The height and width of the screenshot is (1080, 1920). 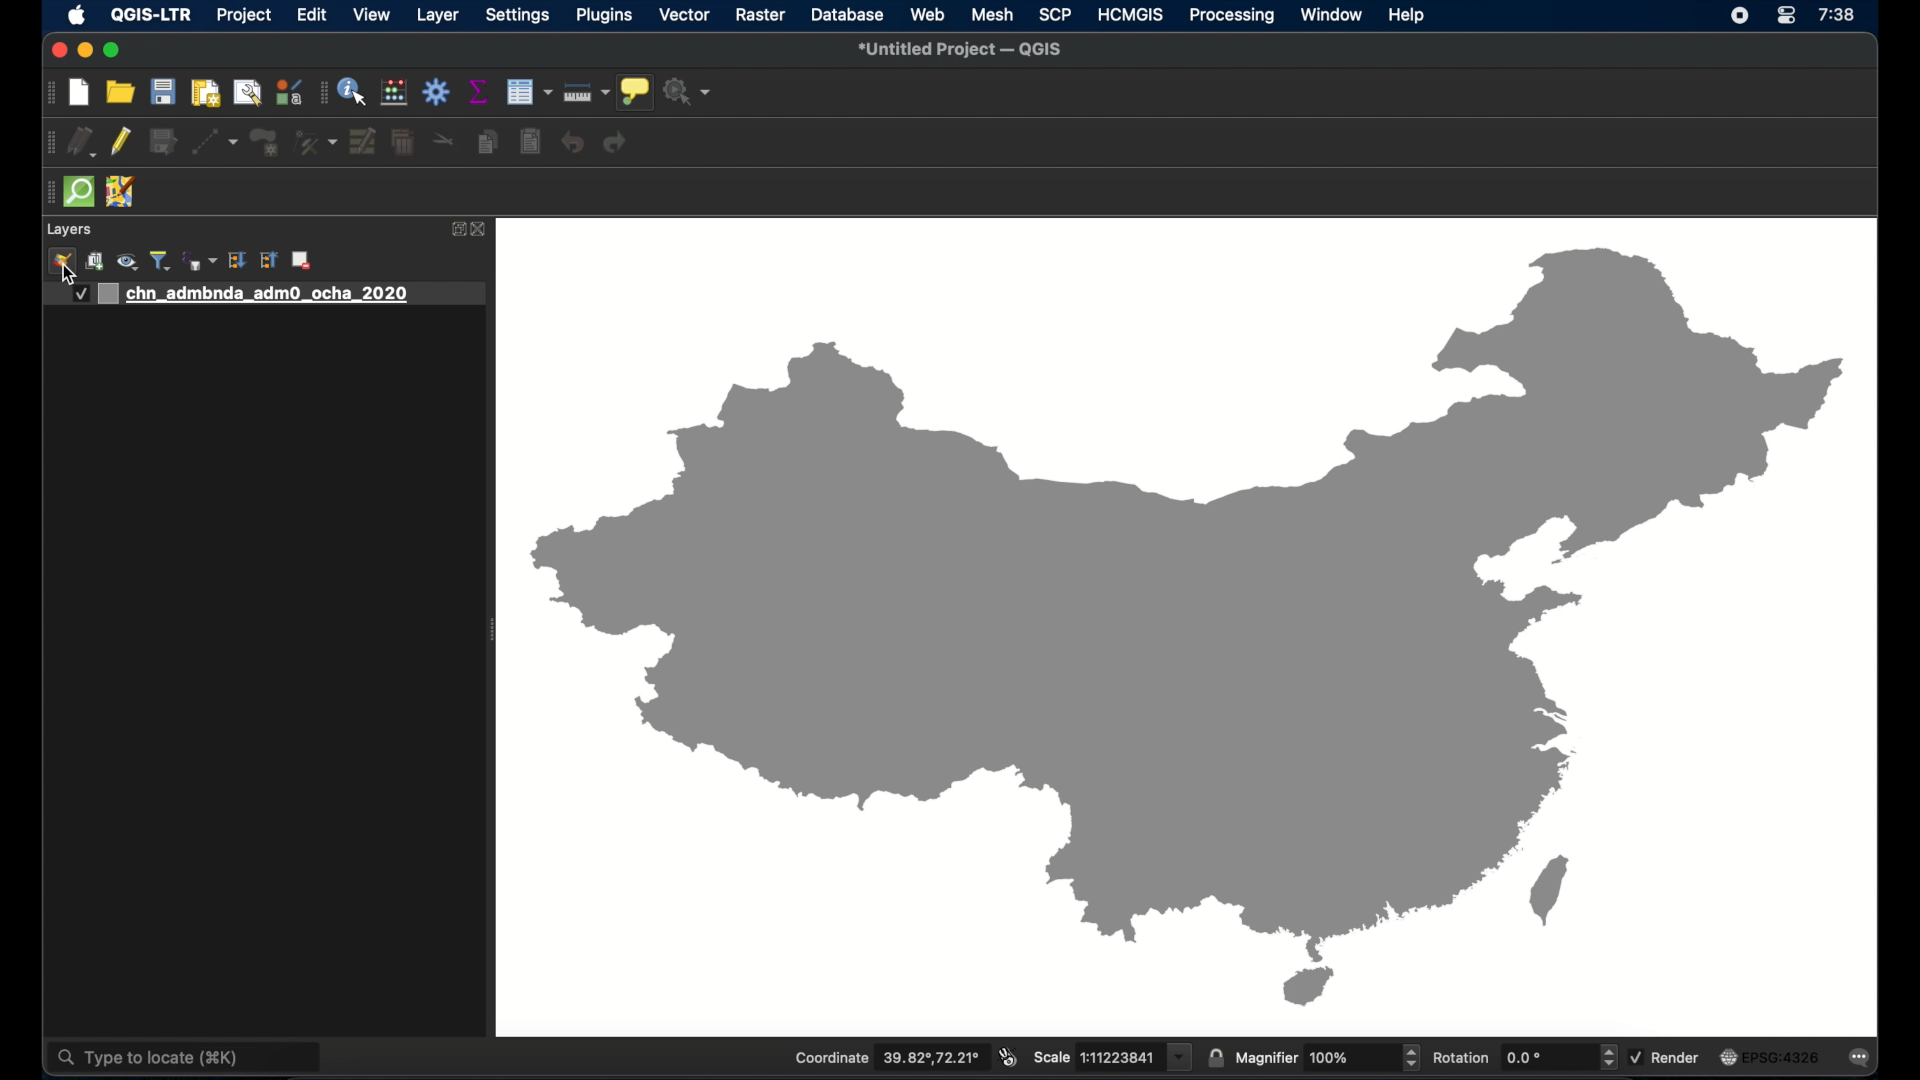 I want to click on show statistical summary, so click(x=481, y=91).